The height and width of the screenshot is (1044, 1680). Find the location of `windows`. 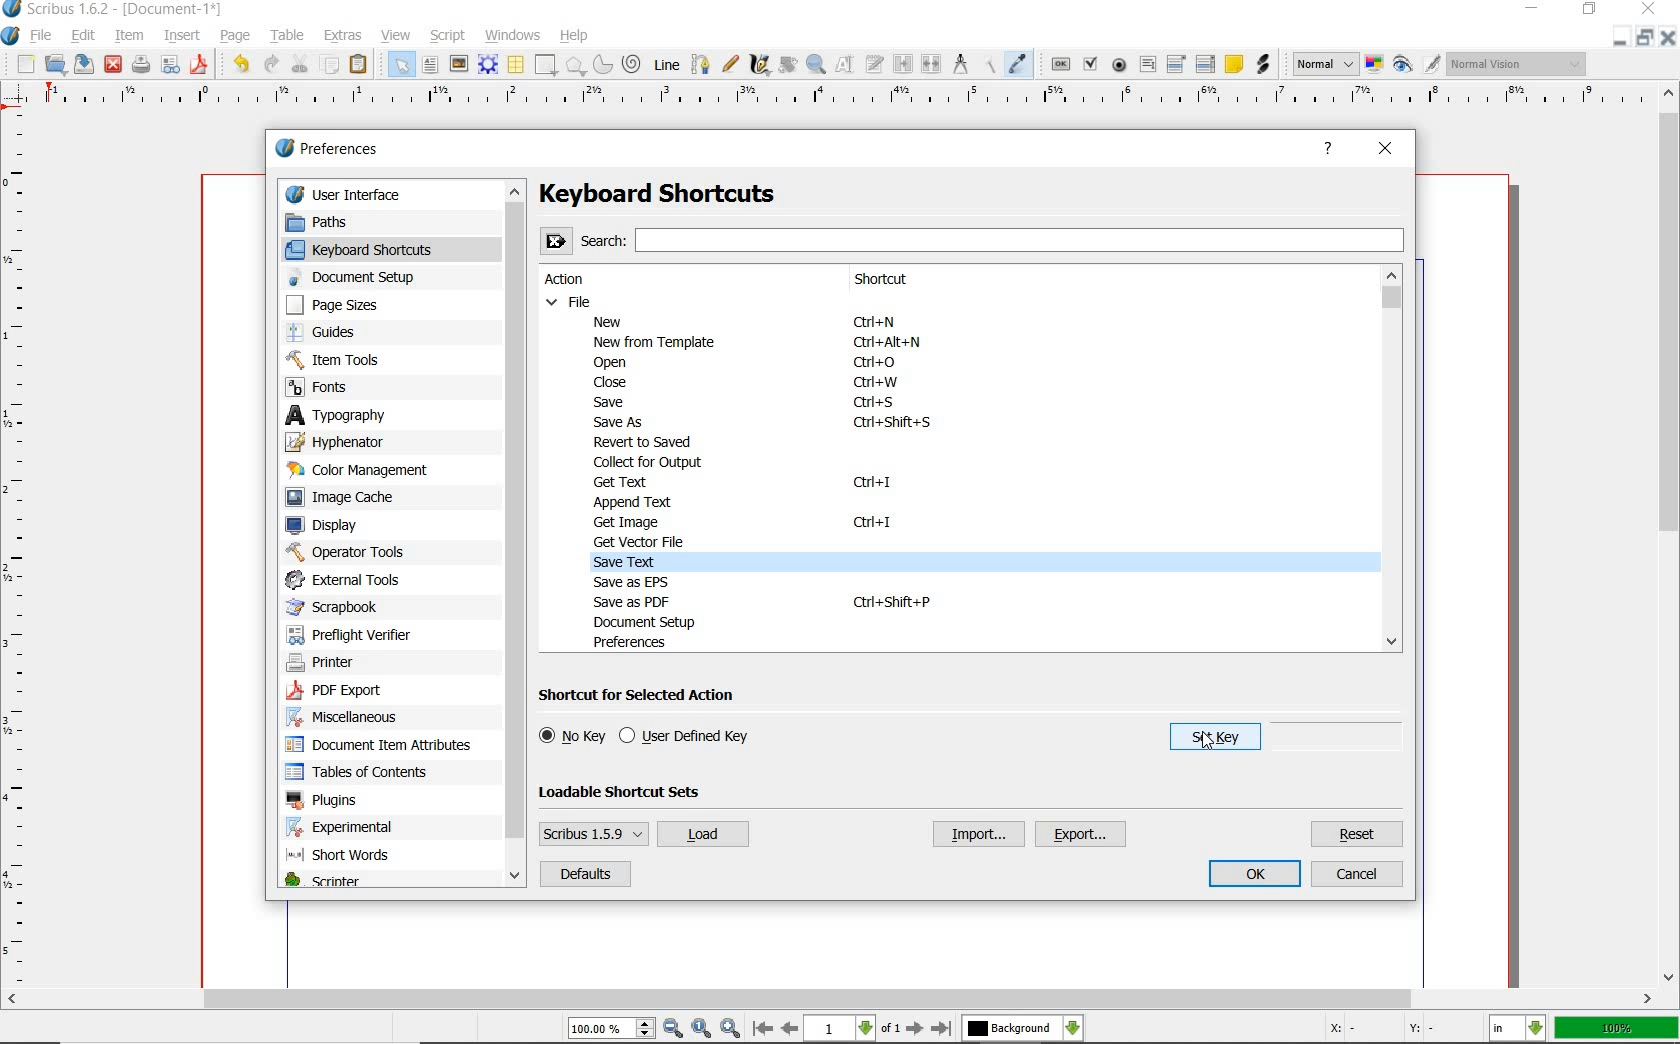

windows is located at coordinates (514, 36).